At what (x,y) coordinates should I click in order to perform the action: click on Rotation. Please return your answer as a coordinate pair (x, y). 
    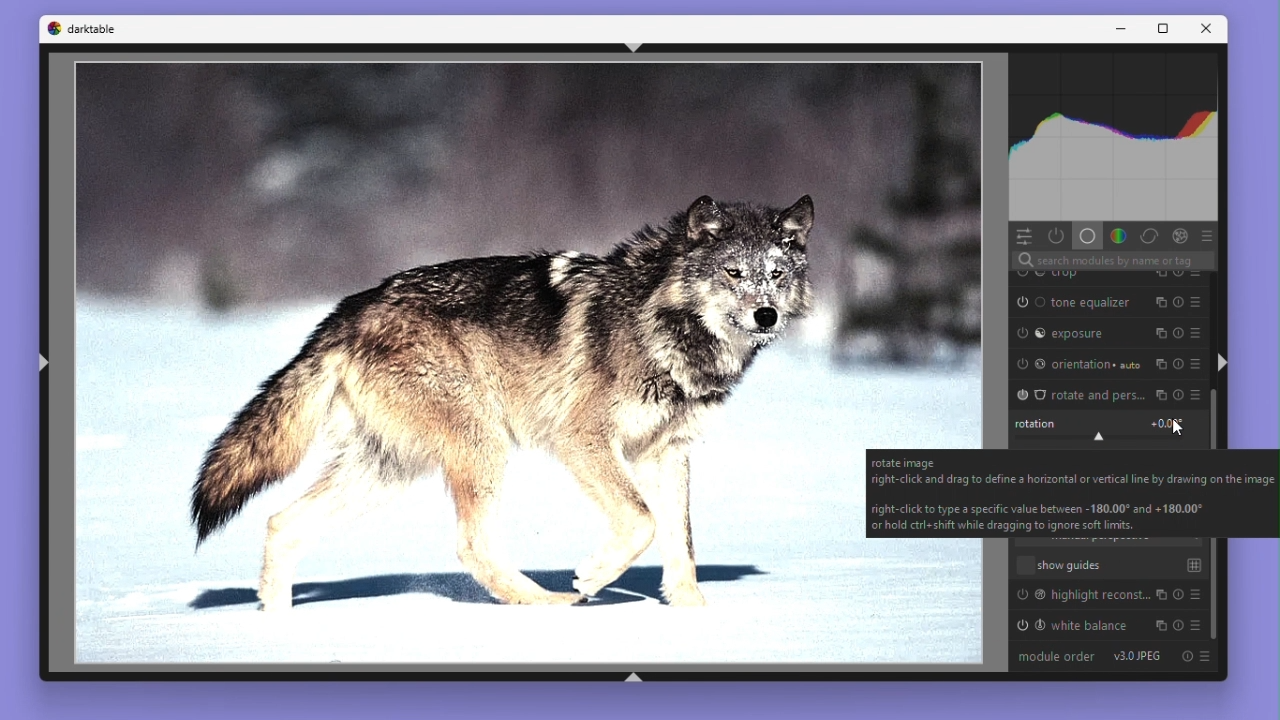
    Looking at the image, I should click on (1108, 425).